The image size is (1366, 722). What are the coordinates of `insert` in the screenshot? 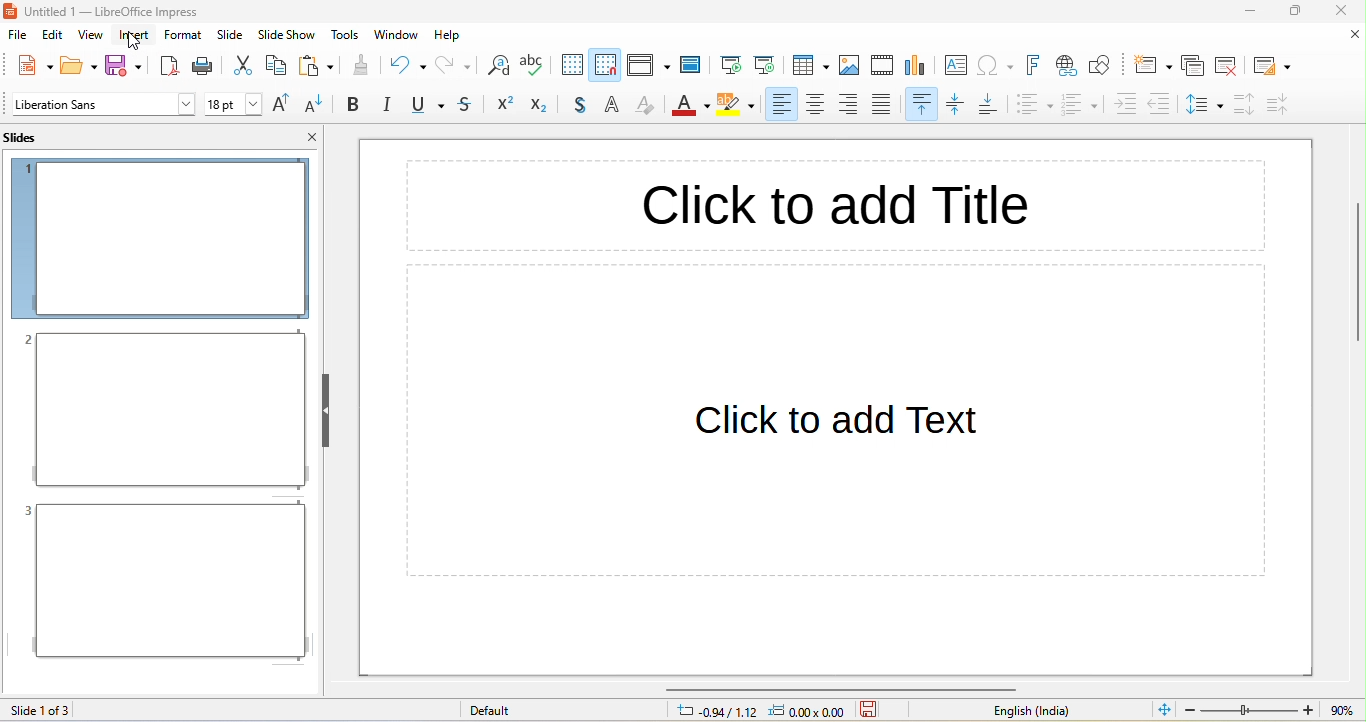 It's located at (134, 37).